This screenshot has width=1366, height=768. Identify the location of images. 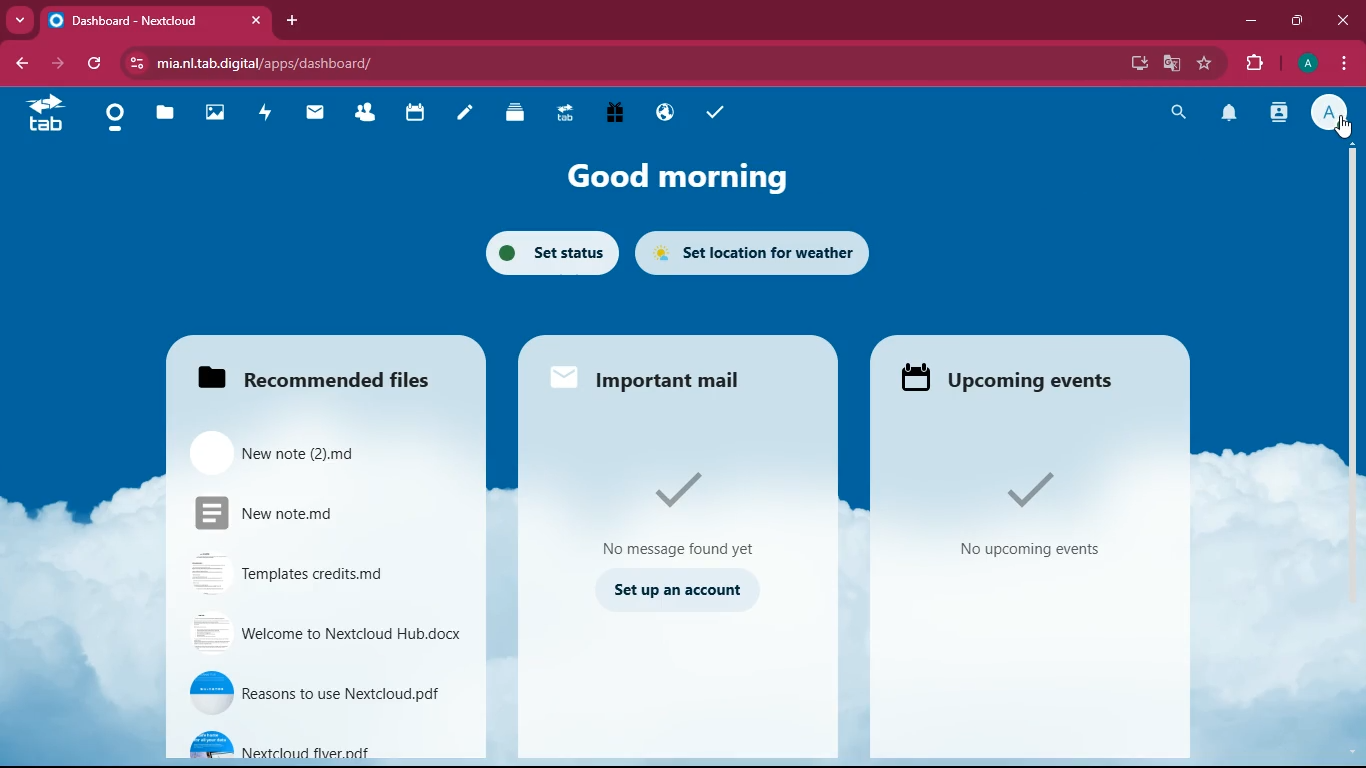
(219, 115).